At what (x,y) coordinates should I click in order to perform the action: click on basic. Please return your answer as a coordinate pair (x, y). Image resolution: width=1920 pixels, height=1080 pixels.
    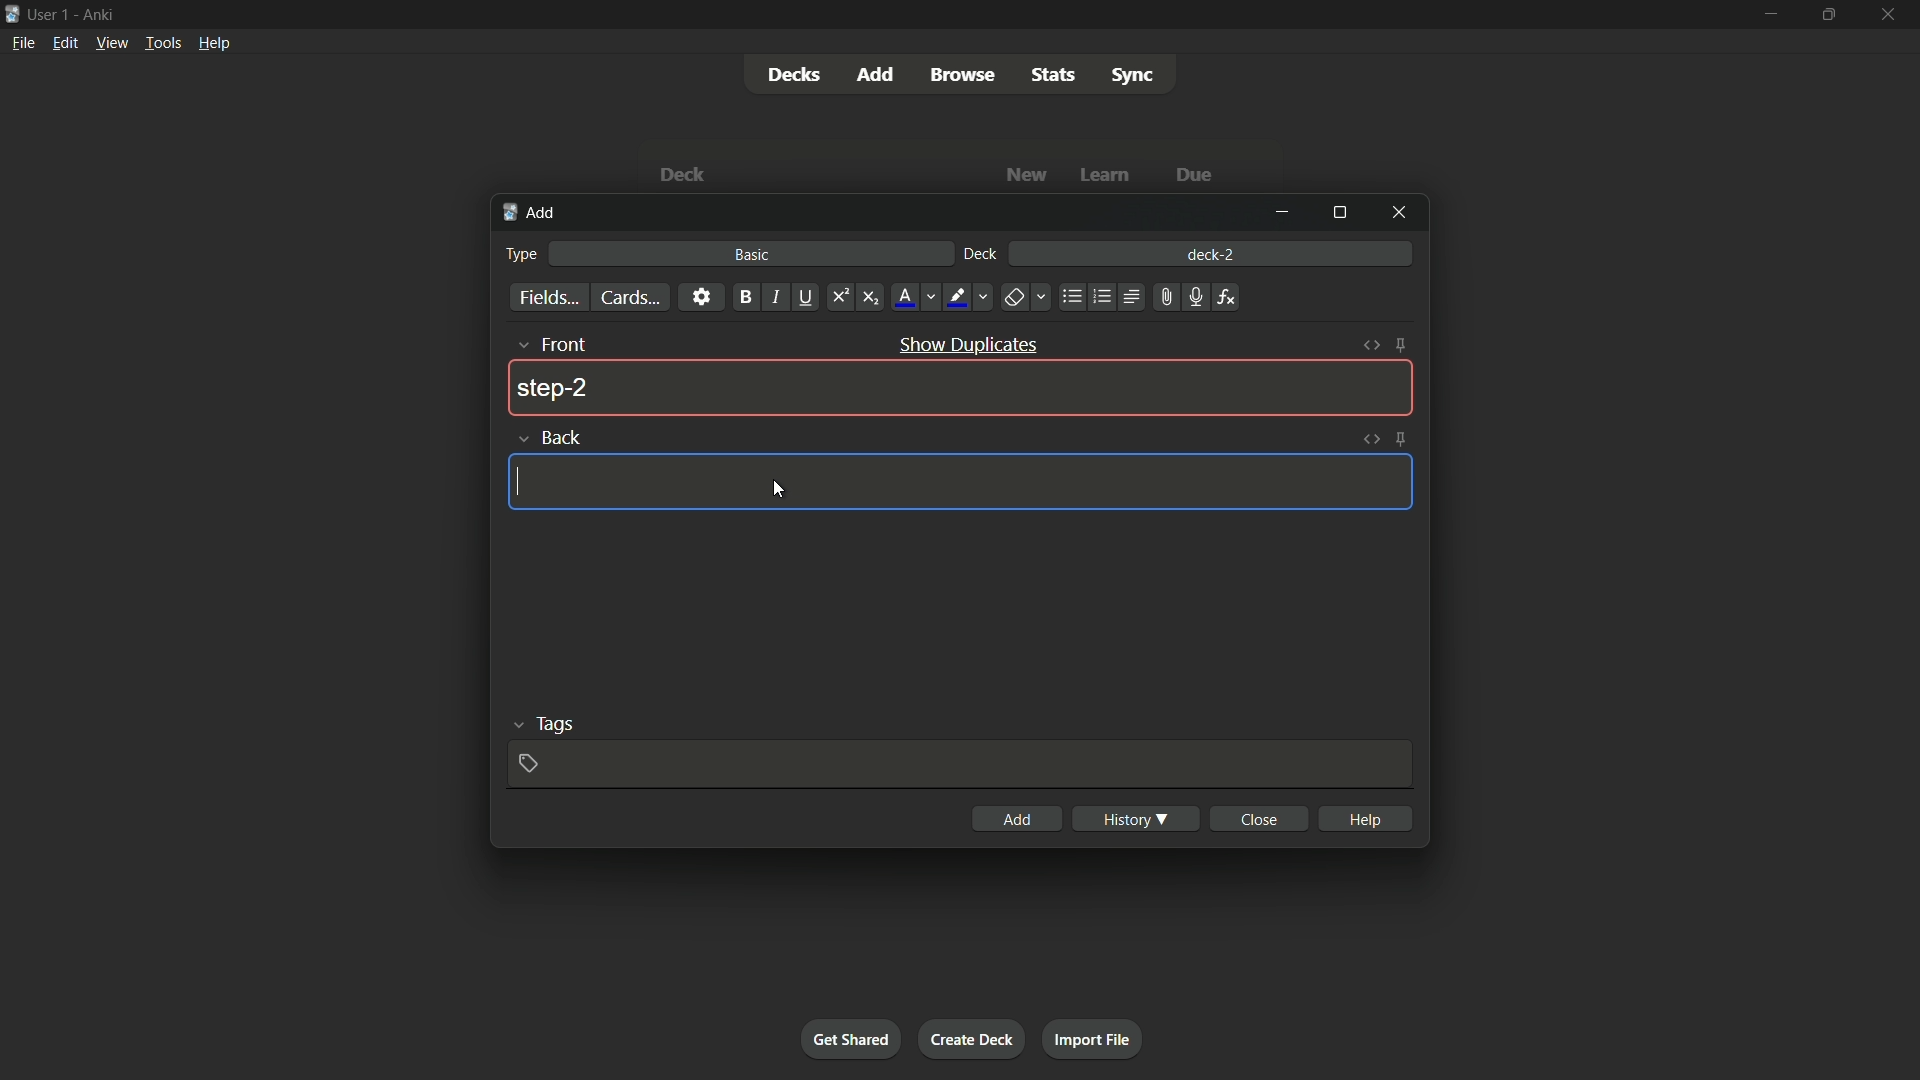
    Looking at the image, I should click on (751, 255).